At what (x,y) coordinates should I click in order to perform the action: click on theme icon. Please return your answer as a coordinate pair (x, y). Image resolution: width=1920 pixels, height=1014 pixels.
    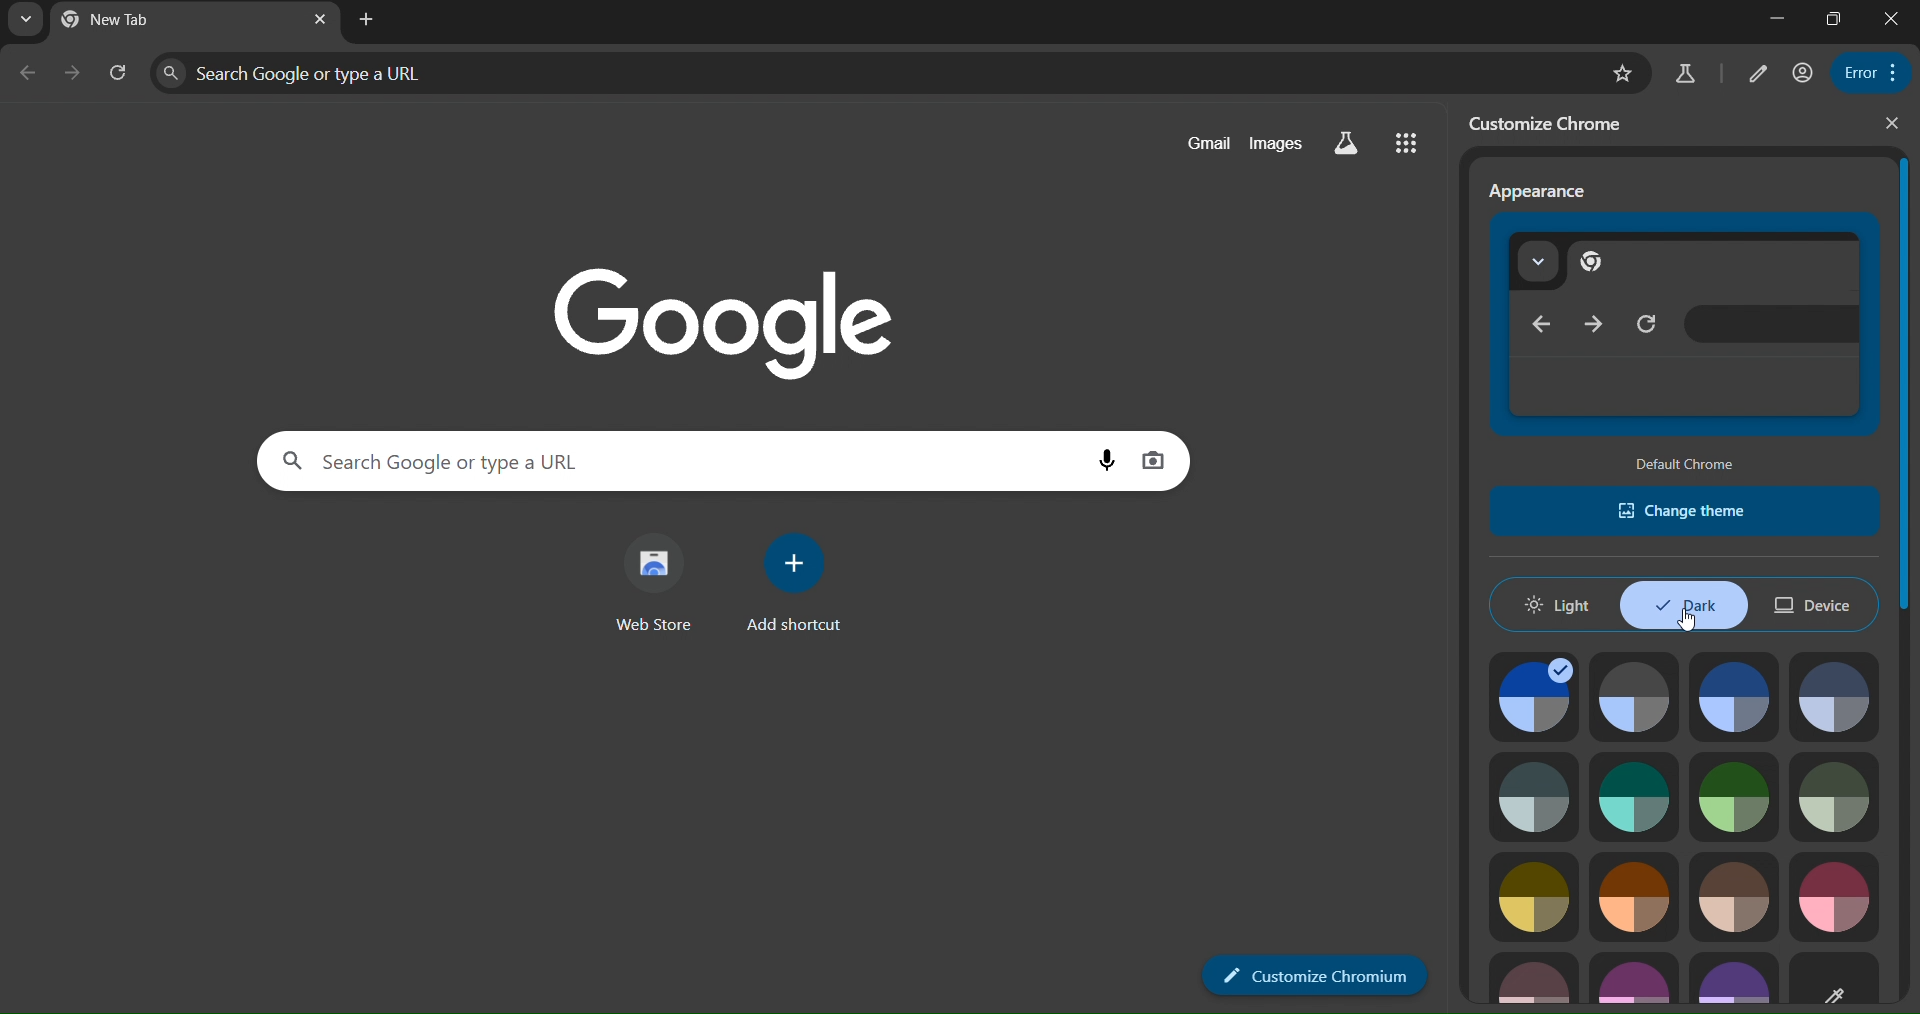
    Looking at the image, I should click on (1738, 696).